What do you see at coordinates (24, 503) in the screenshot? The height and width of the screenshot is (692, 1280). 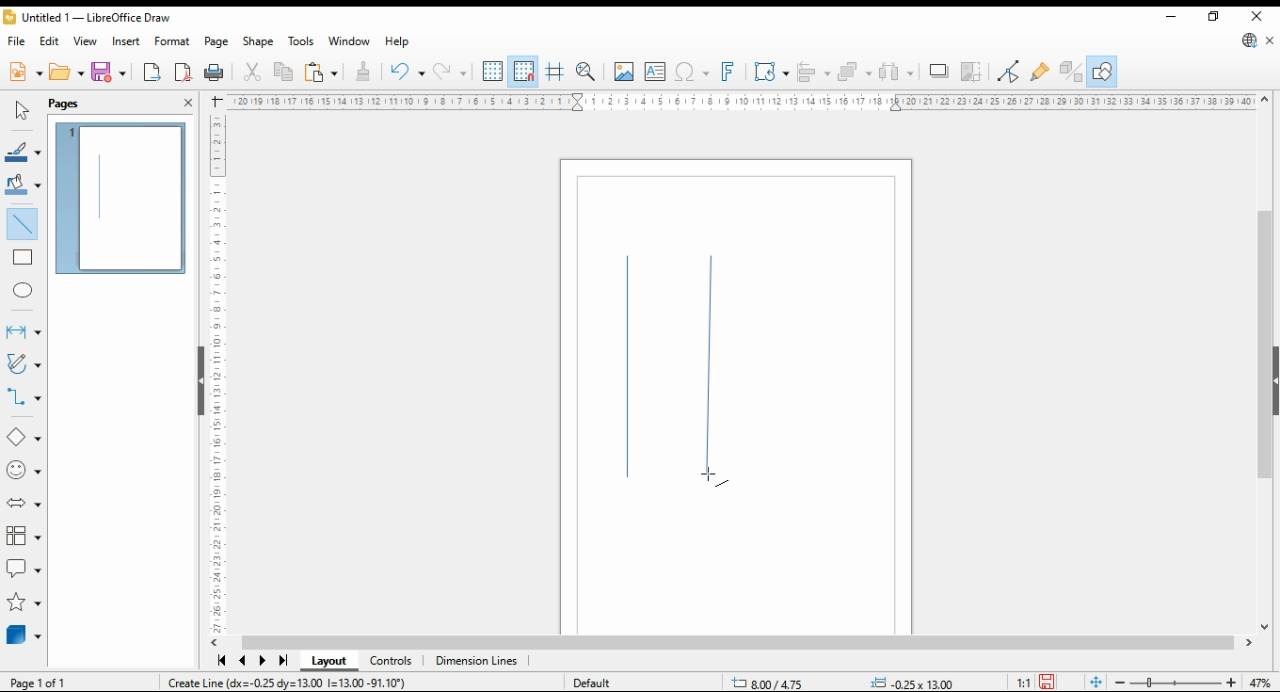 I see `block arrows` at bounding box center [24, 503].